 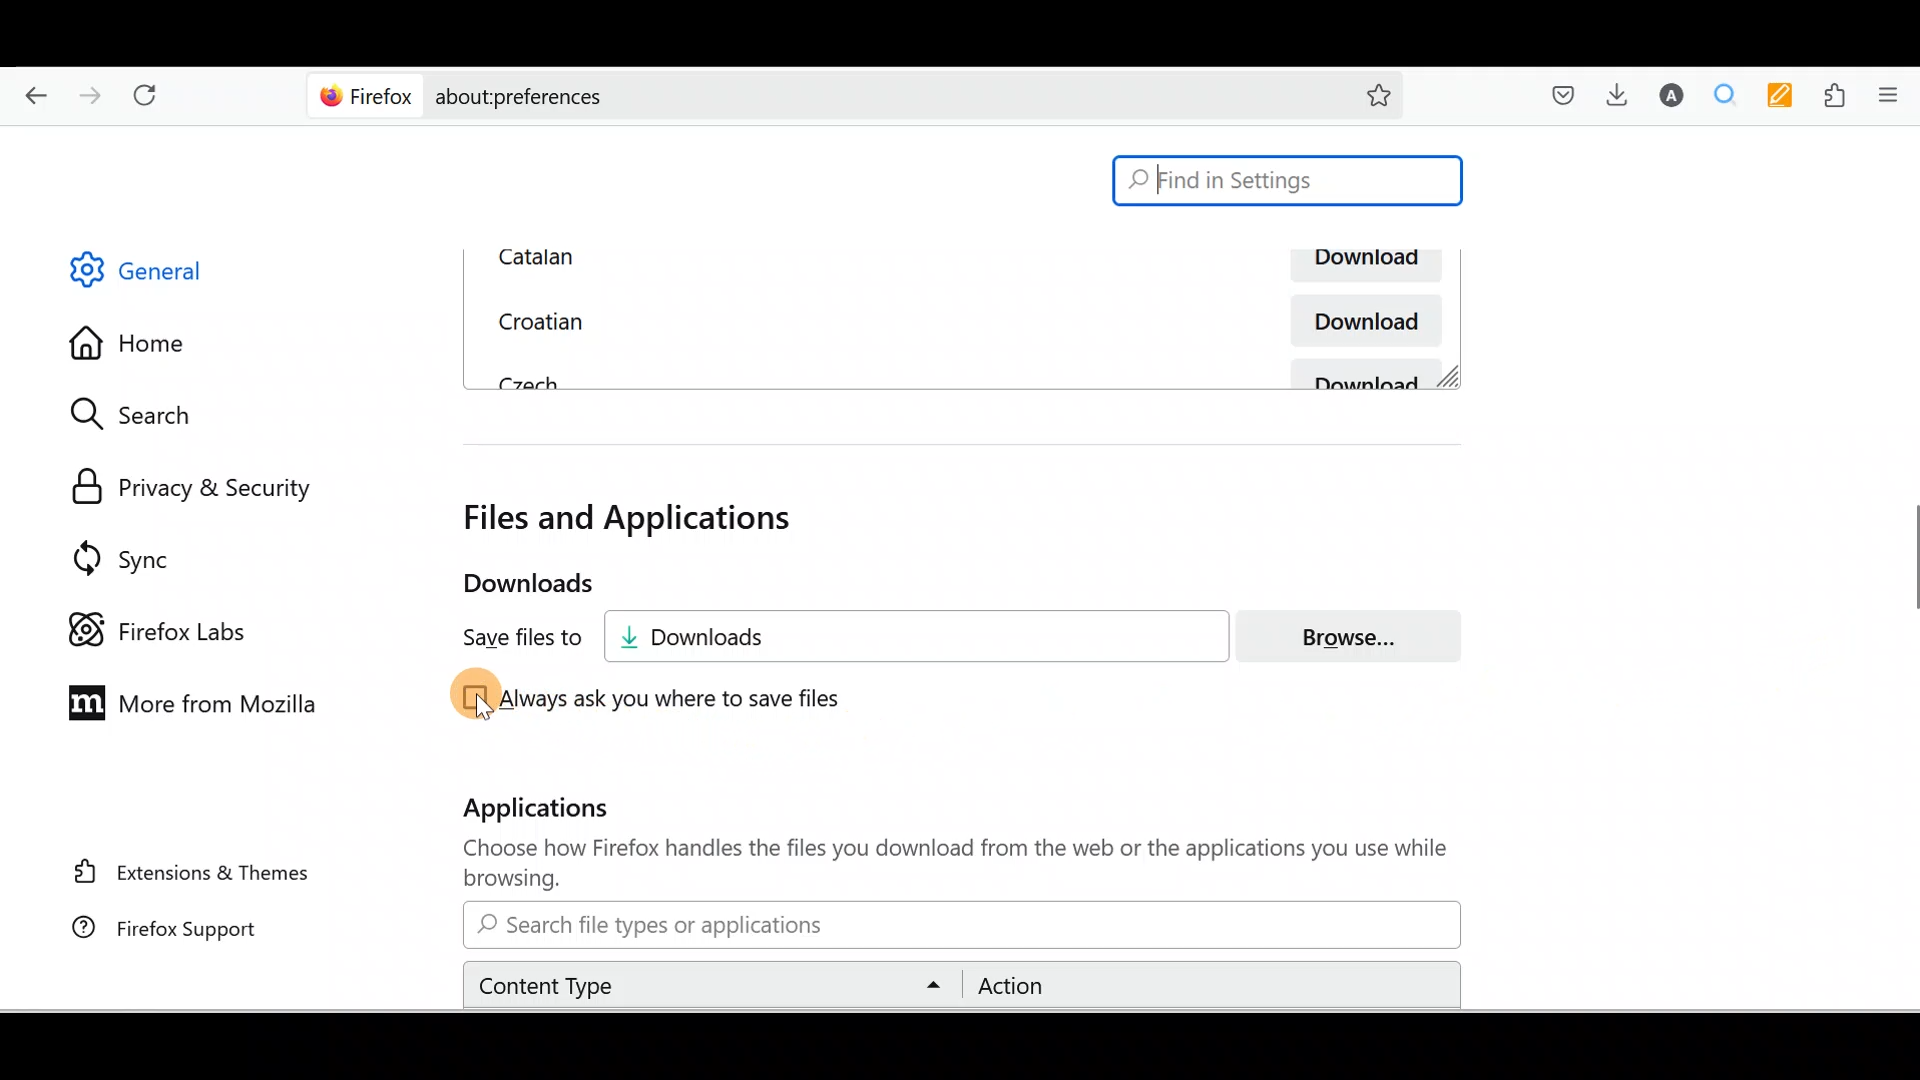 What do you see at coordinates (1370, 374) in the screenshot?
I see `Download` at bounding box center [1370, 374].